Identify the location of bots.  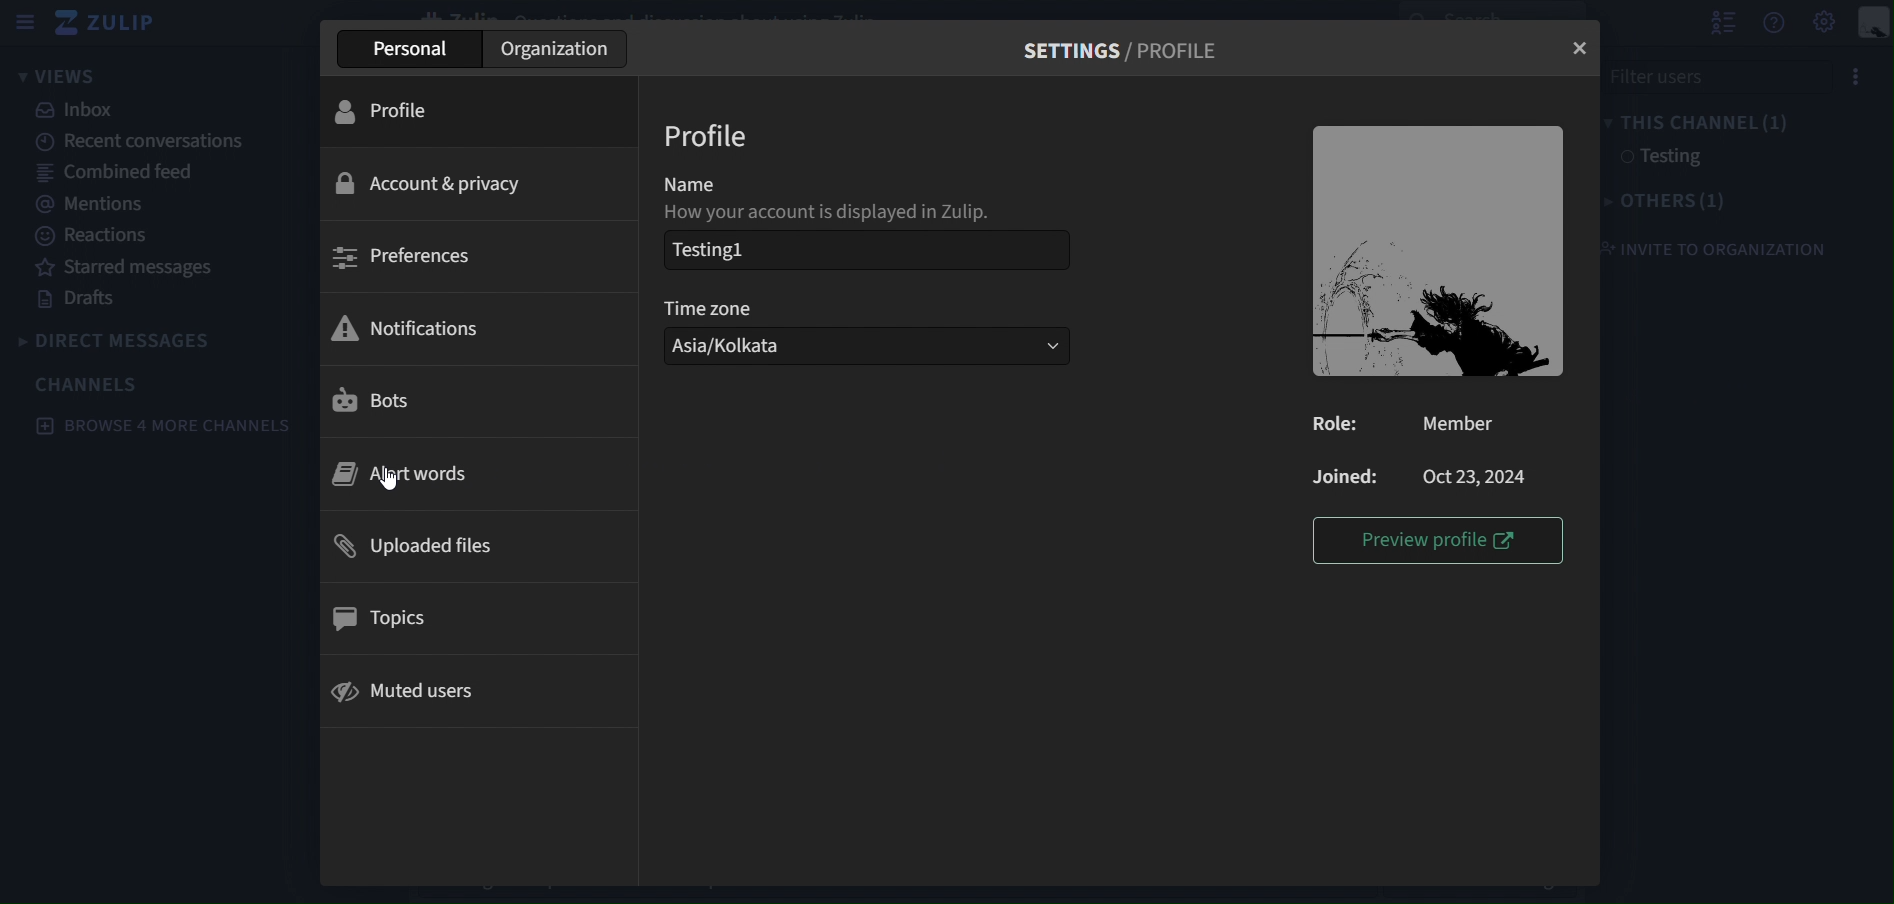
(374, 406).